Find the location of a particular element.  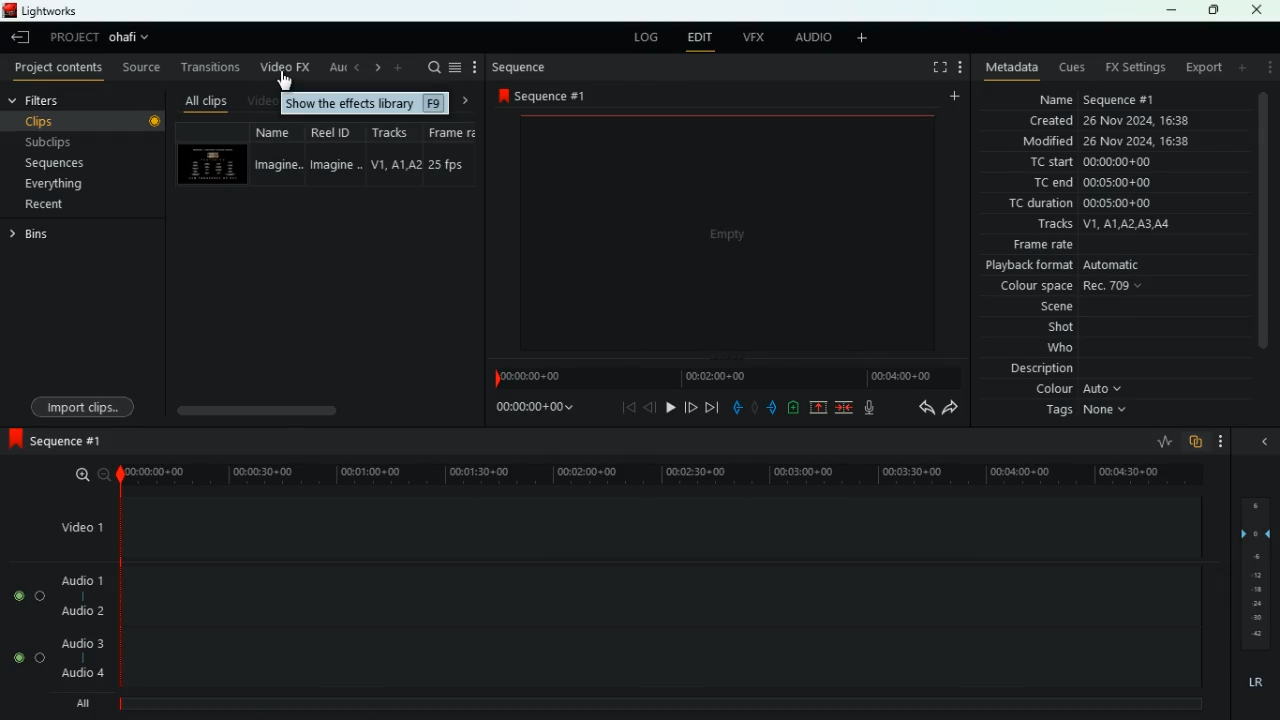

more is located at coordinates (953, 95).